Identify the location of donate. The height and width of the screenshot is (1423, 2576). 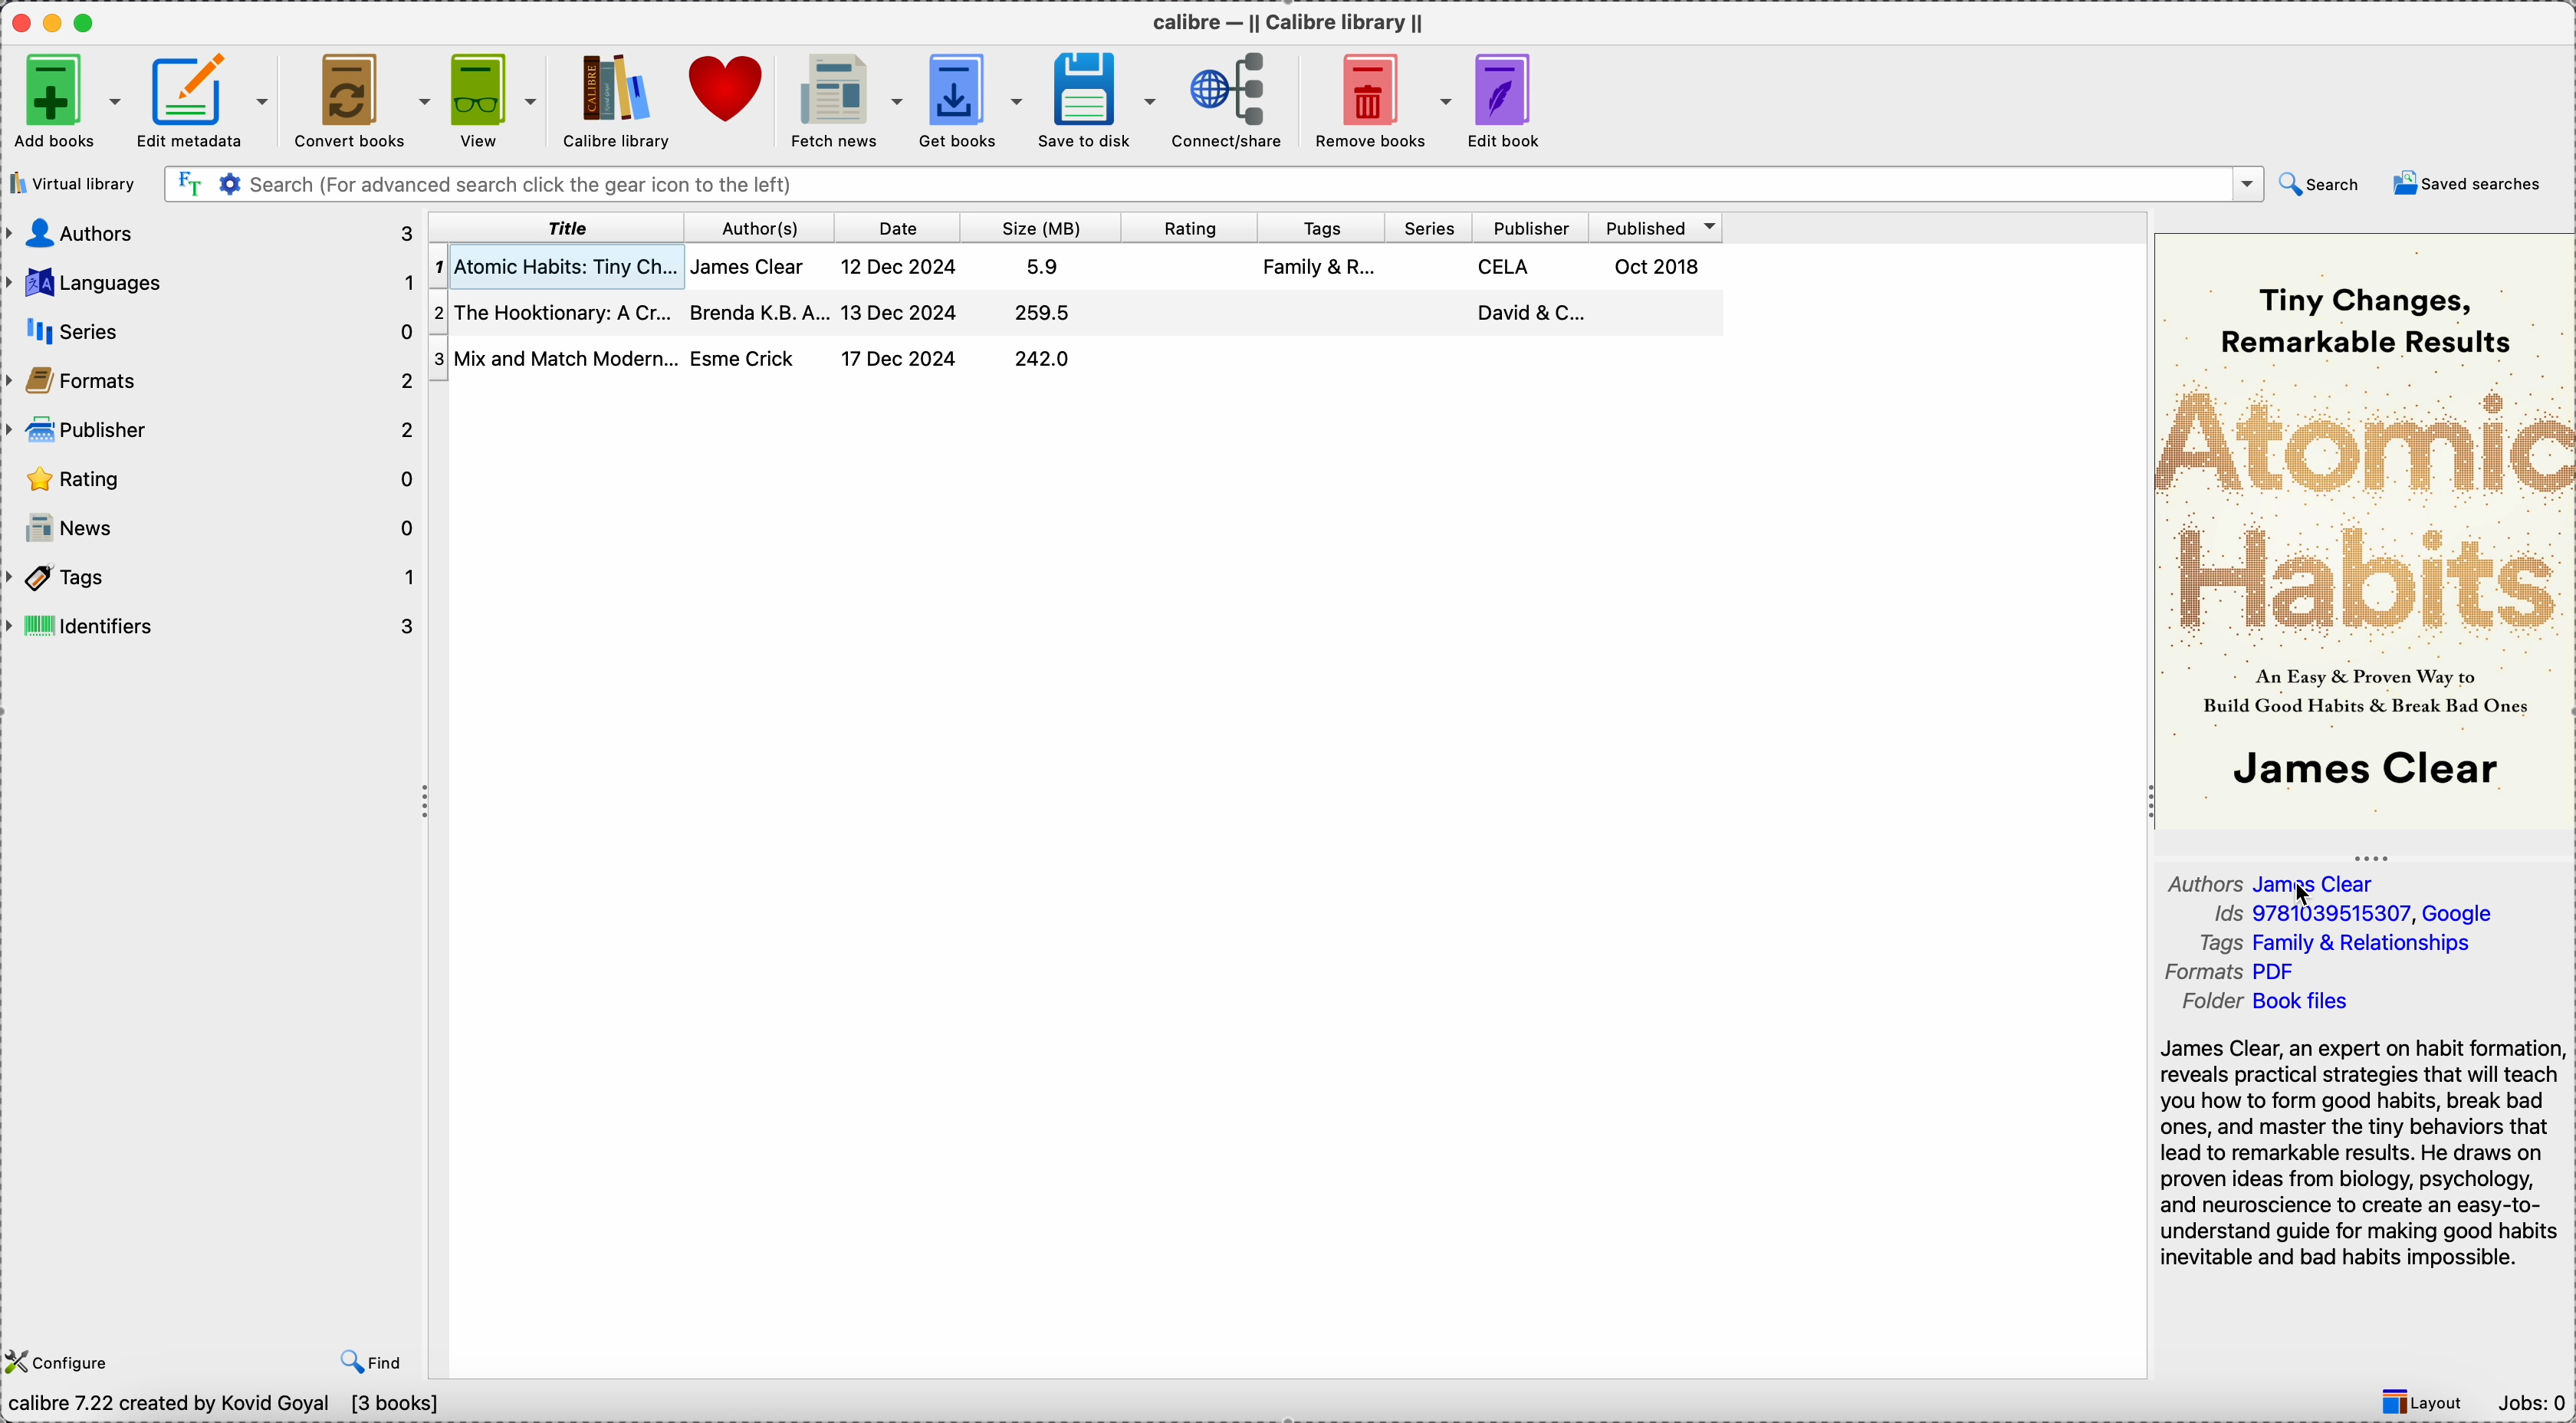
(732, 92).